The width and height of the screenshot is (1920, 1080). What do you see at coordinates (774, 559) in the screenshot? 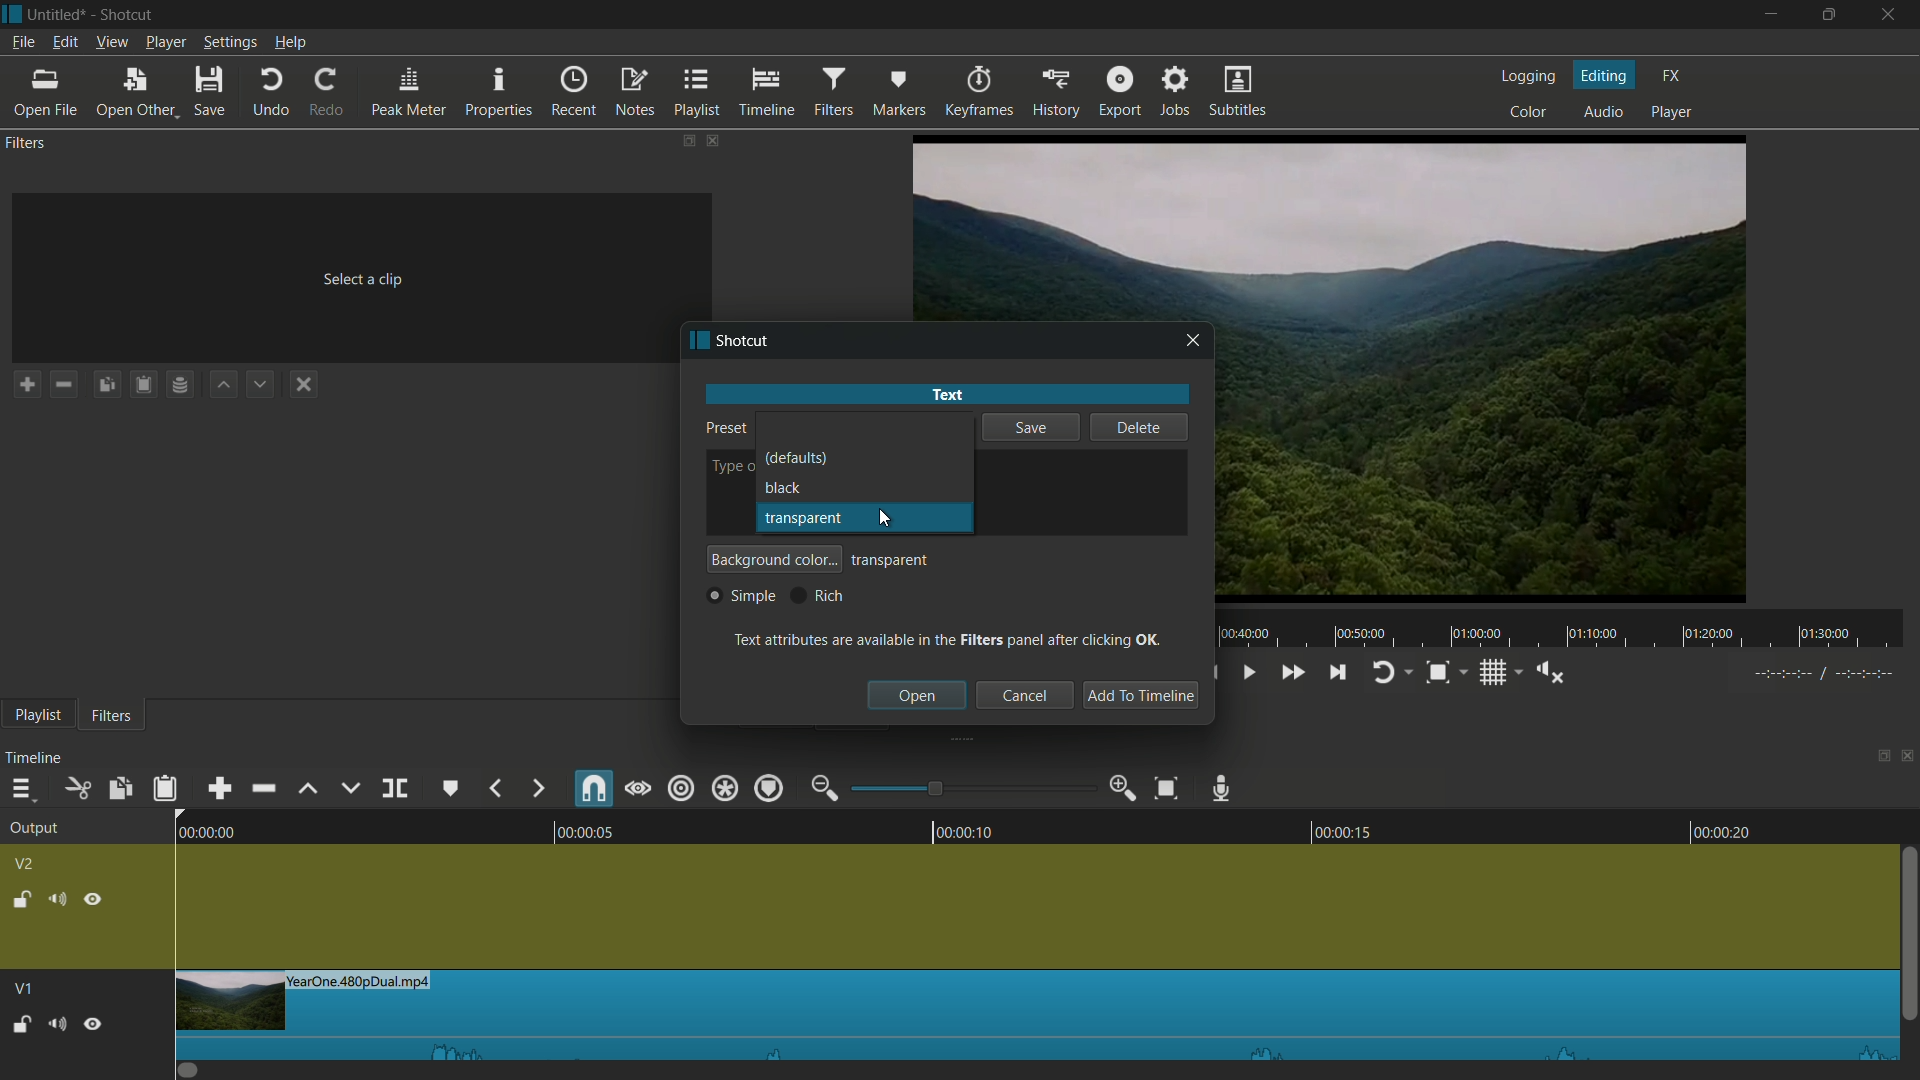
I see `background color` at bounding box center [774, 559].